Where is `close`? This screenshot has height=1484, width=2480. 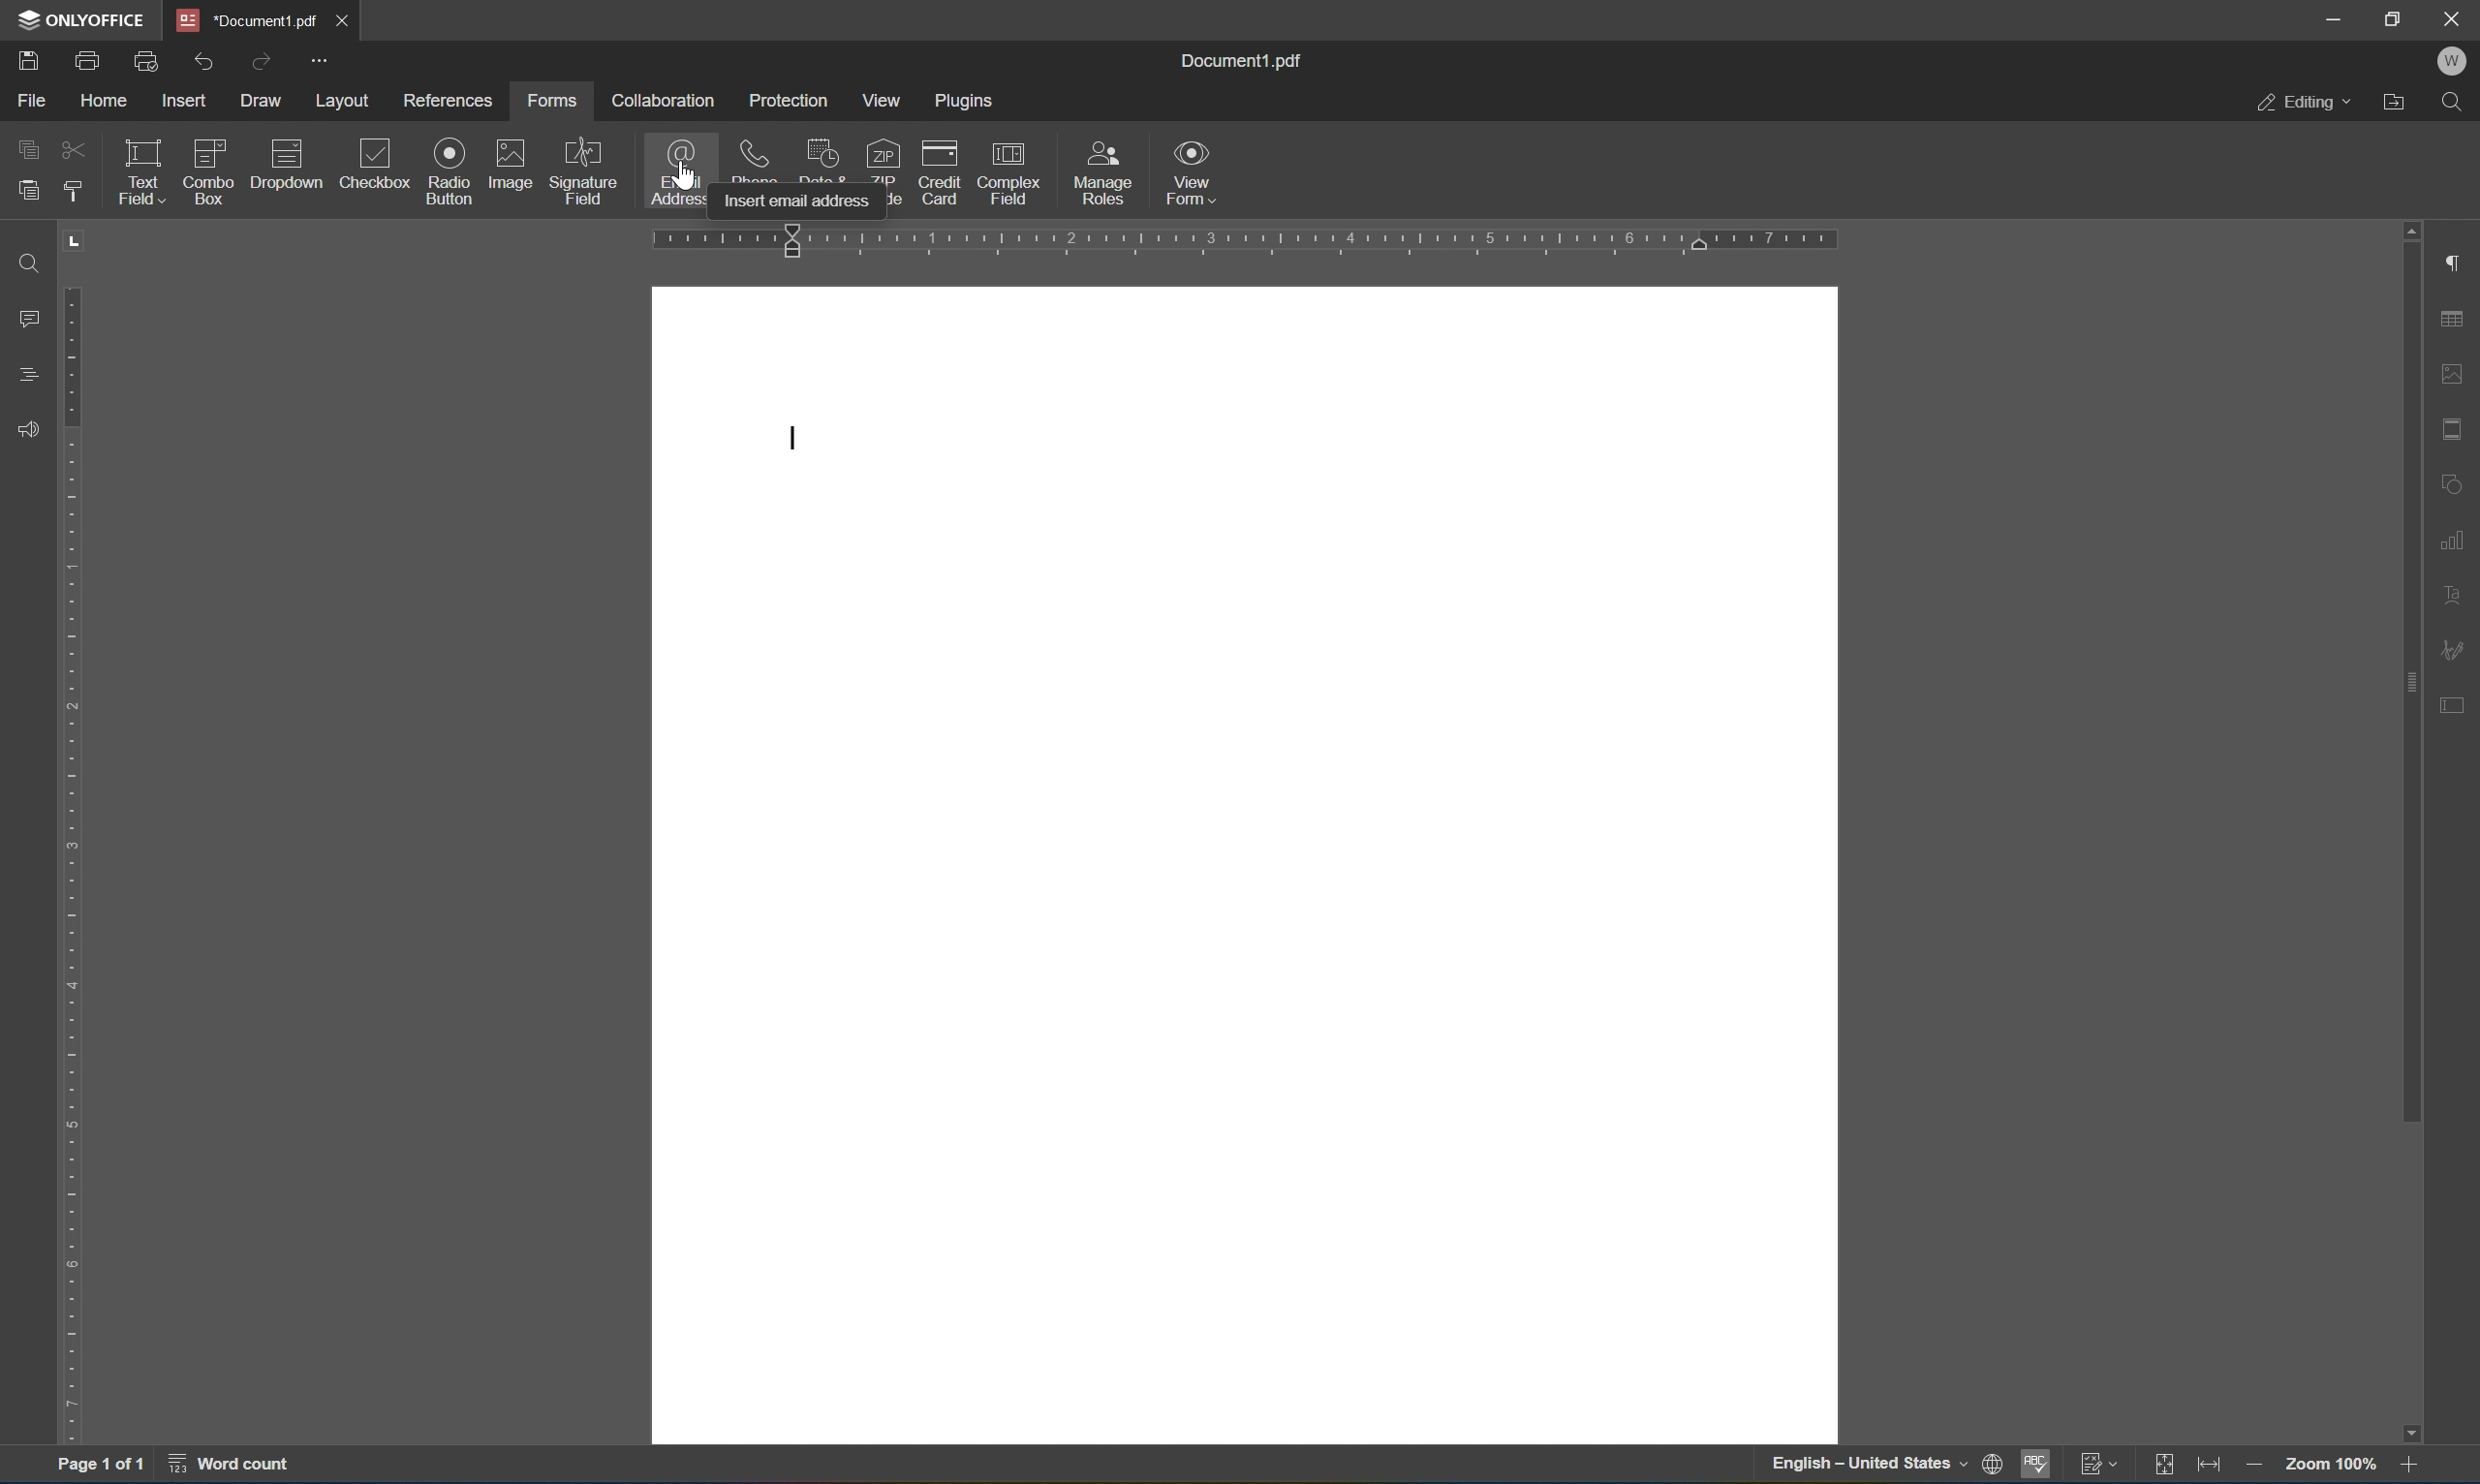 close is located at coordinates (343, 23).